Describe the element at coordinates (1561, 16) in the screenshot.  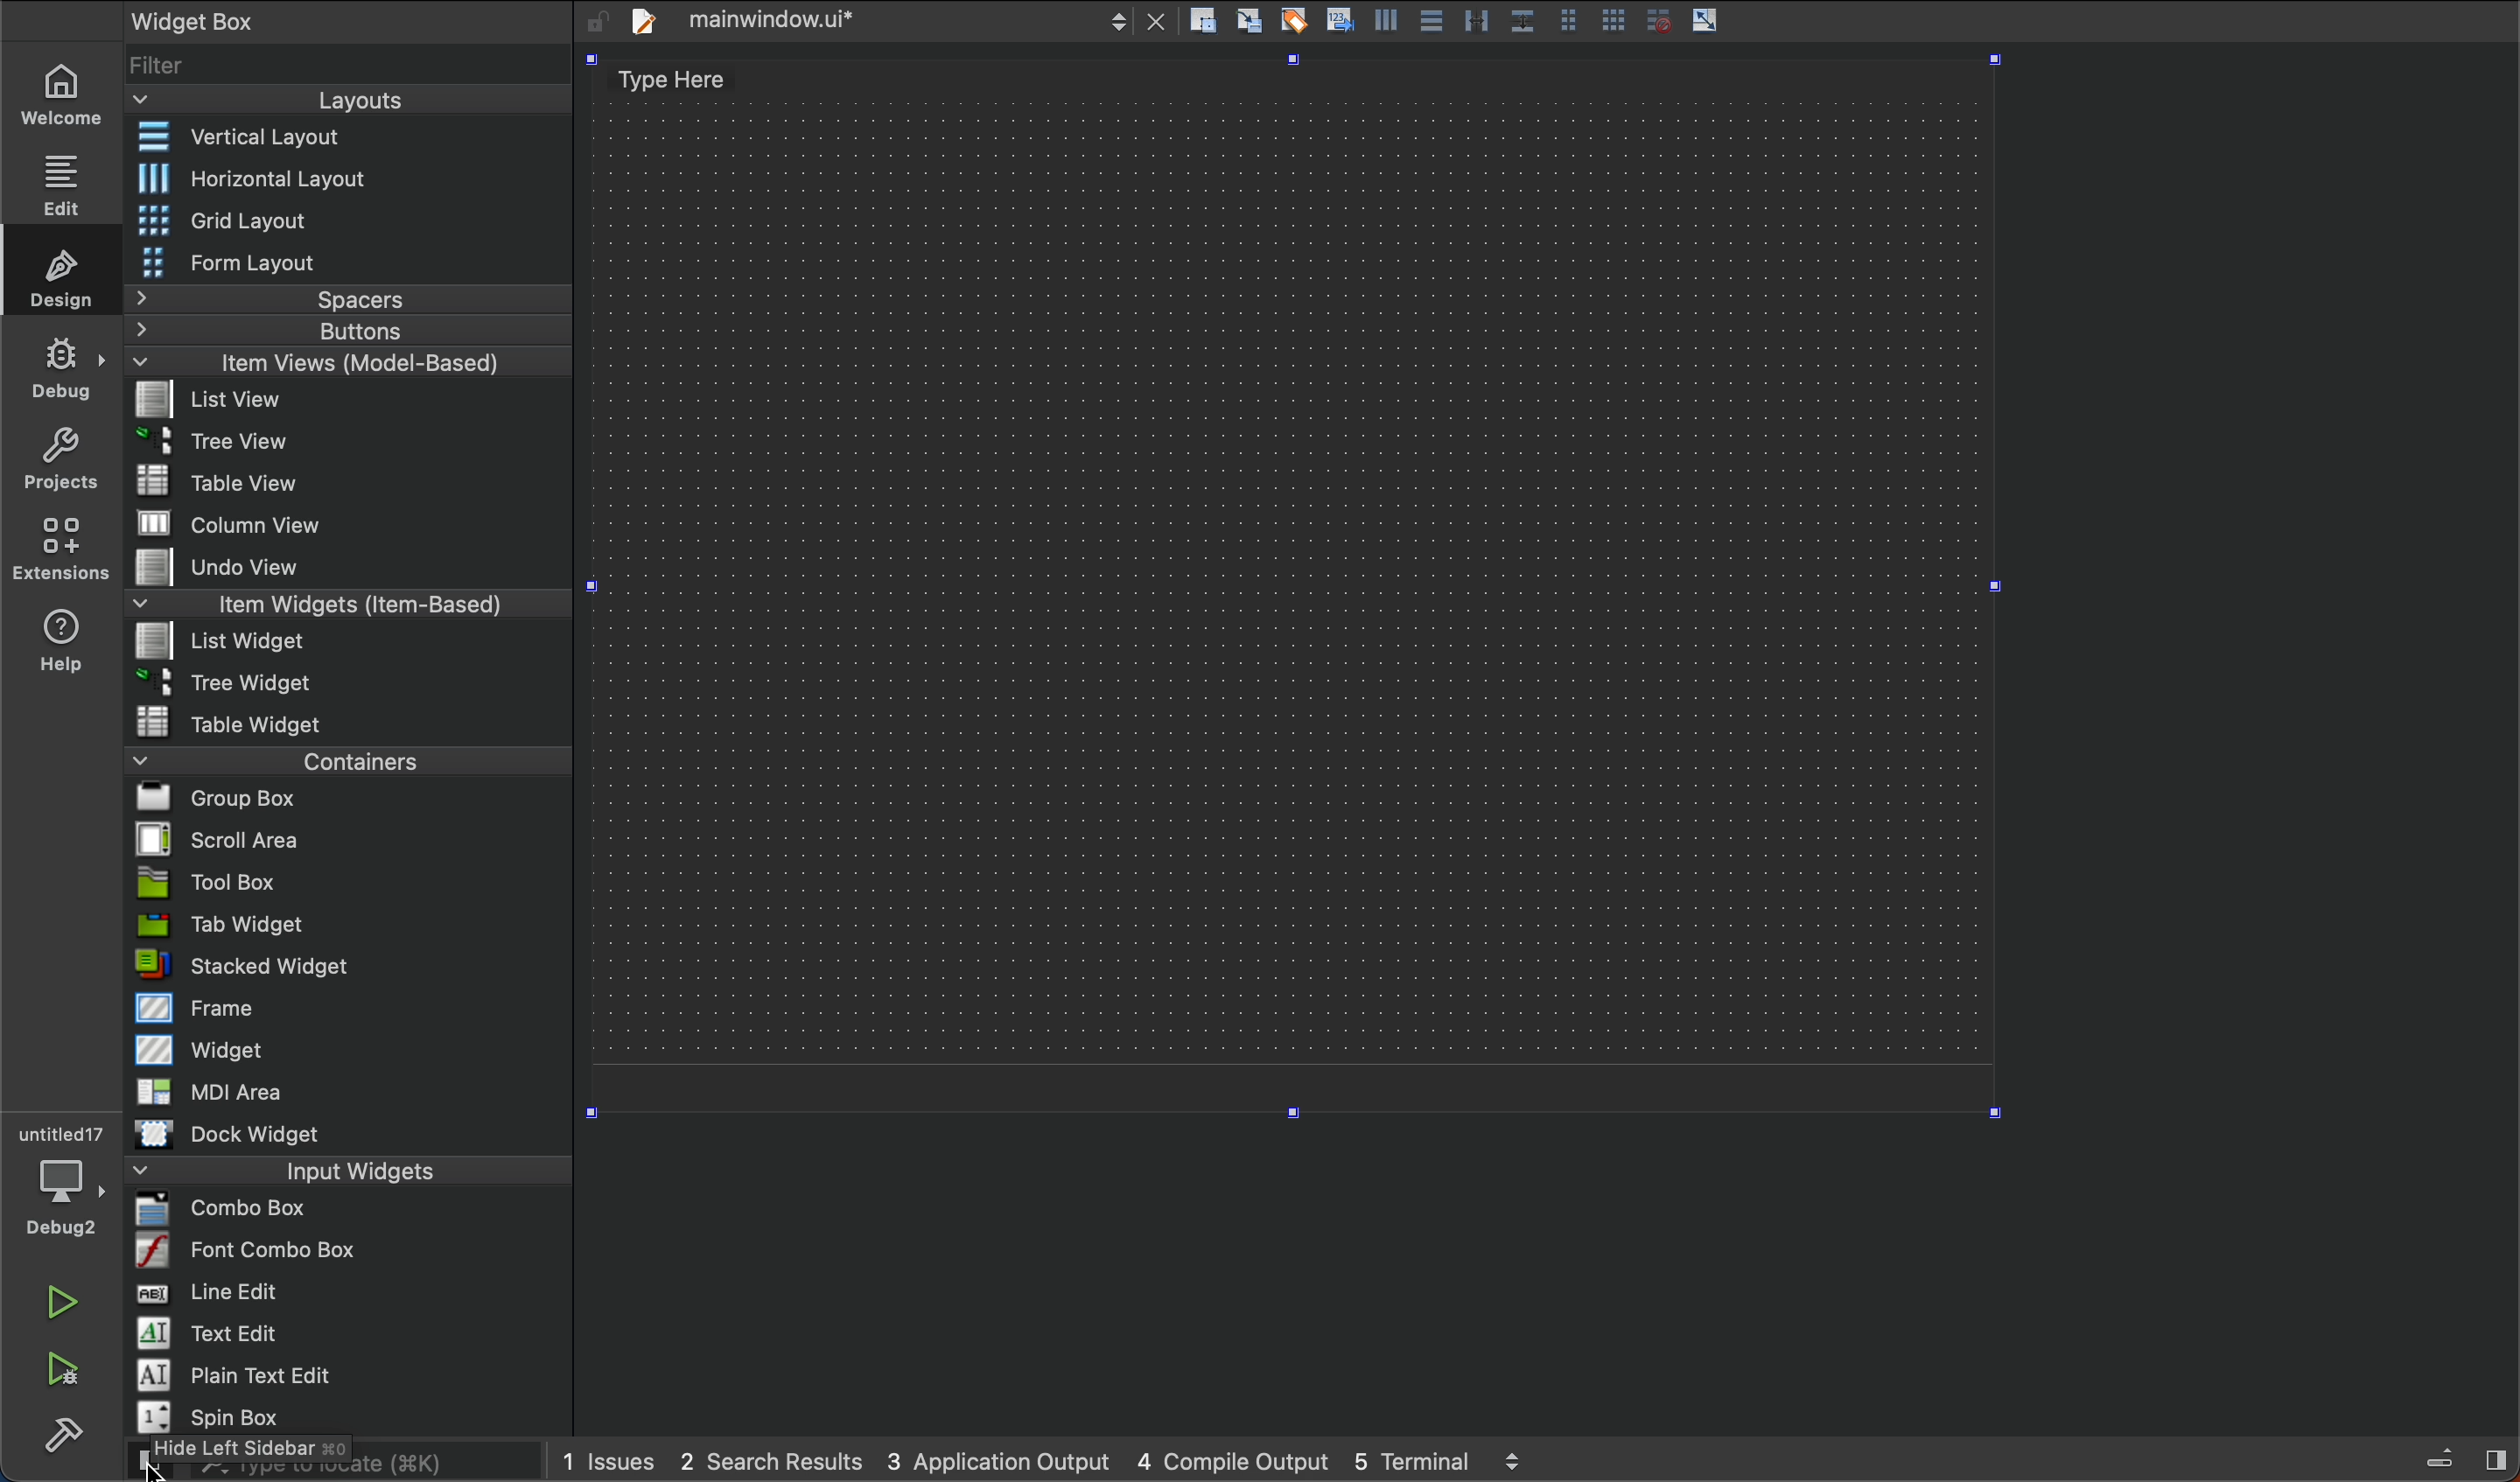
I see `` at that location.